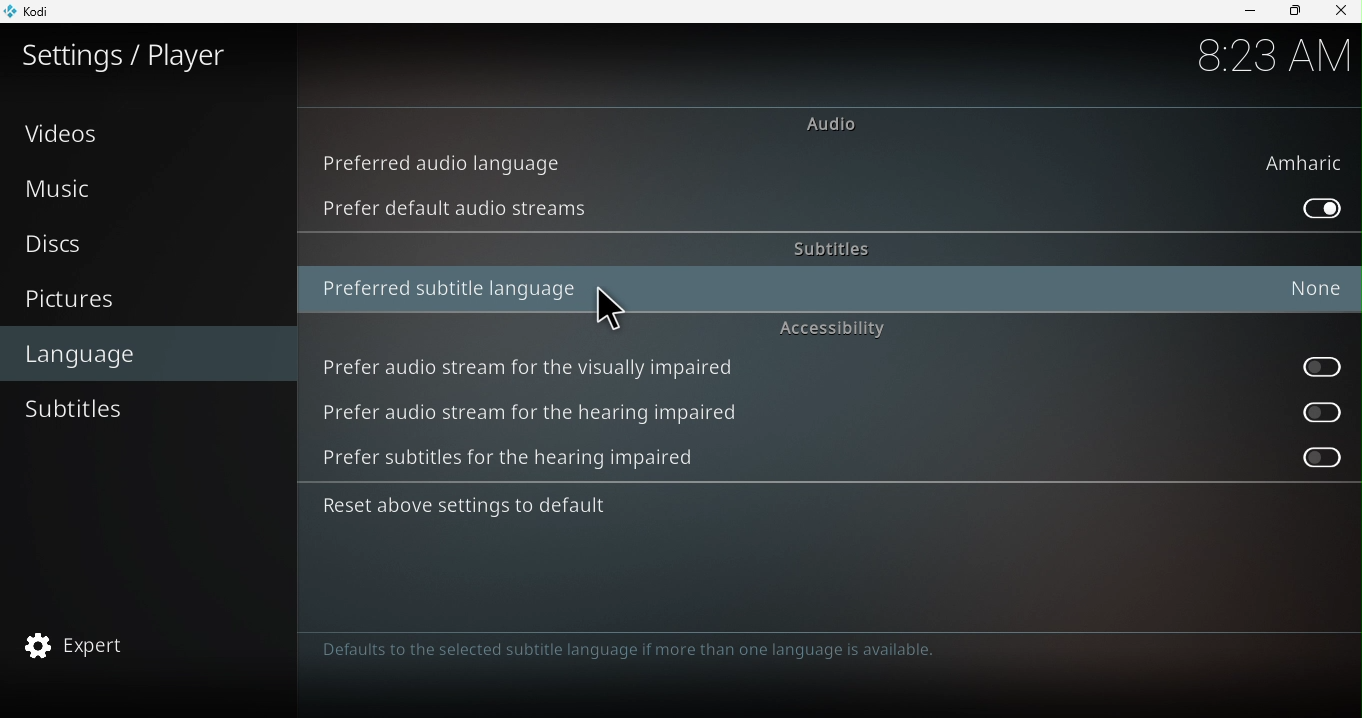 The image size is (1362, 718). I want to click on Subtitles, so click(140, 410).